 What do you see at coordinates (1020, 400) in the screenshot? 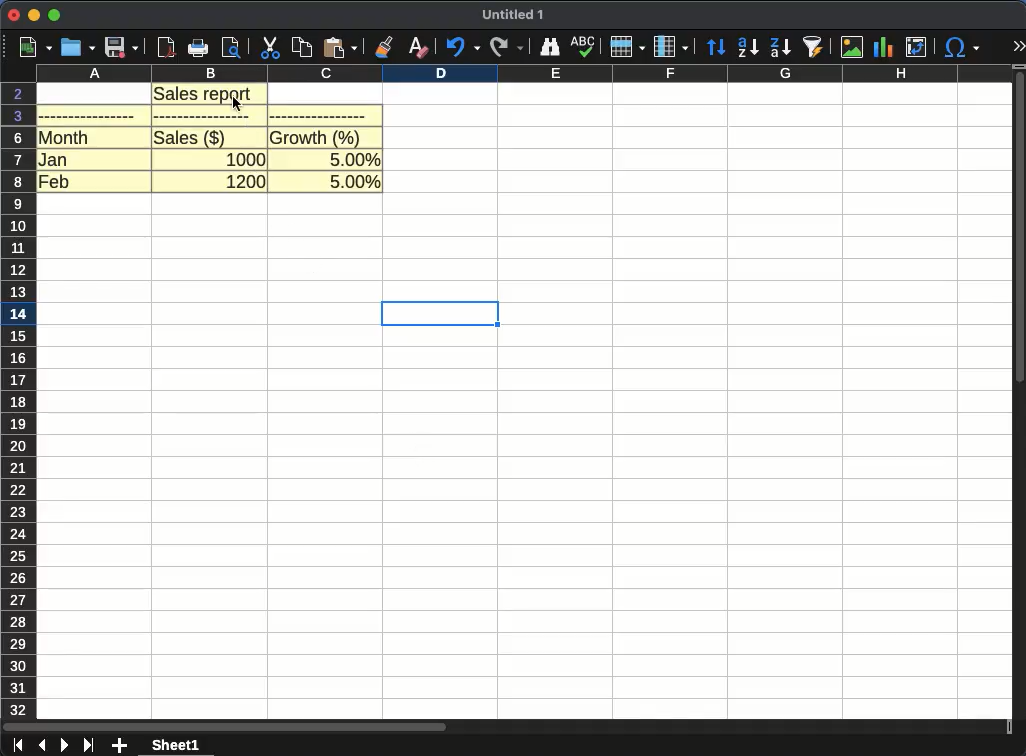
I see `scroll` at bounding box center [1020, 400].